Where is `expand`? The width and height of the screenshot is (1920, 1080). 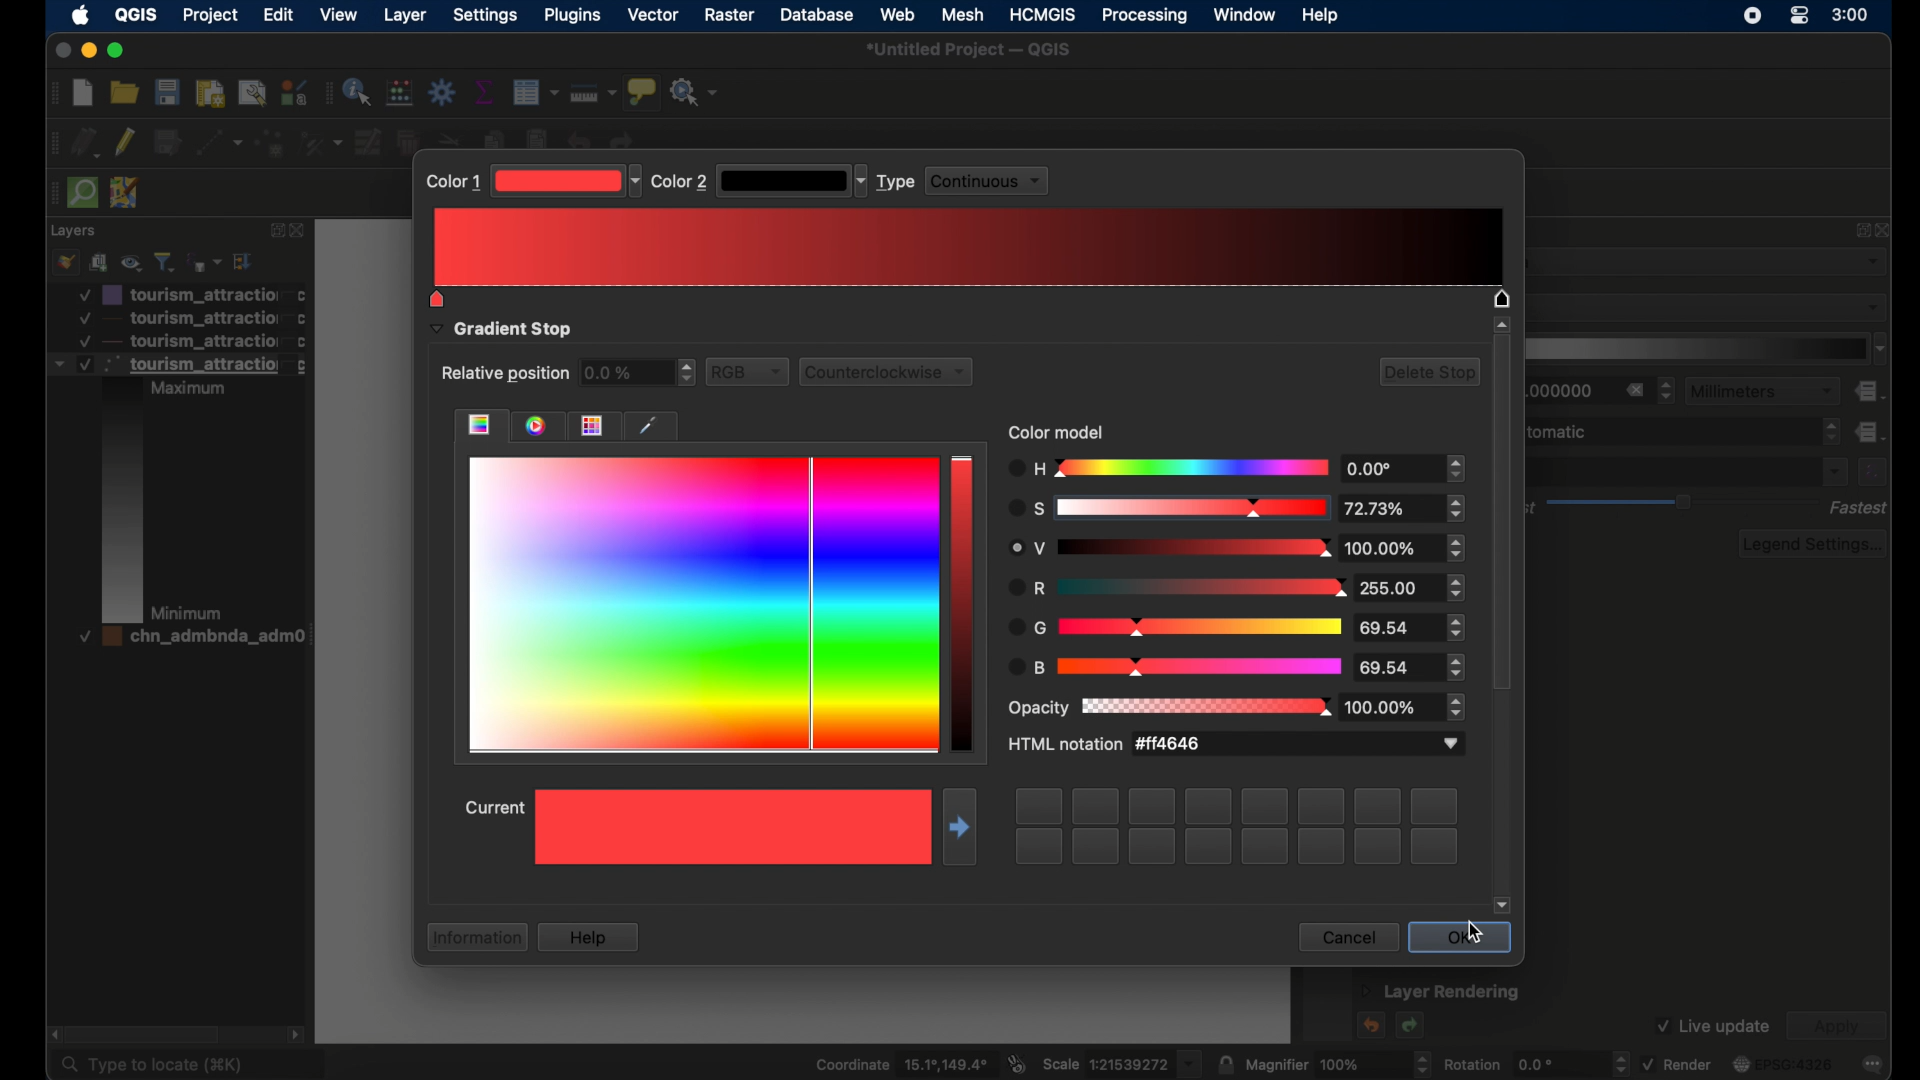 expand is located at coordinates (273, 231).